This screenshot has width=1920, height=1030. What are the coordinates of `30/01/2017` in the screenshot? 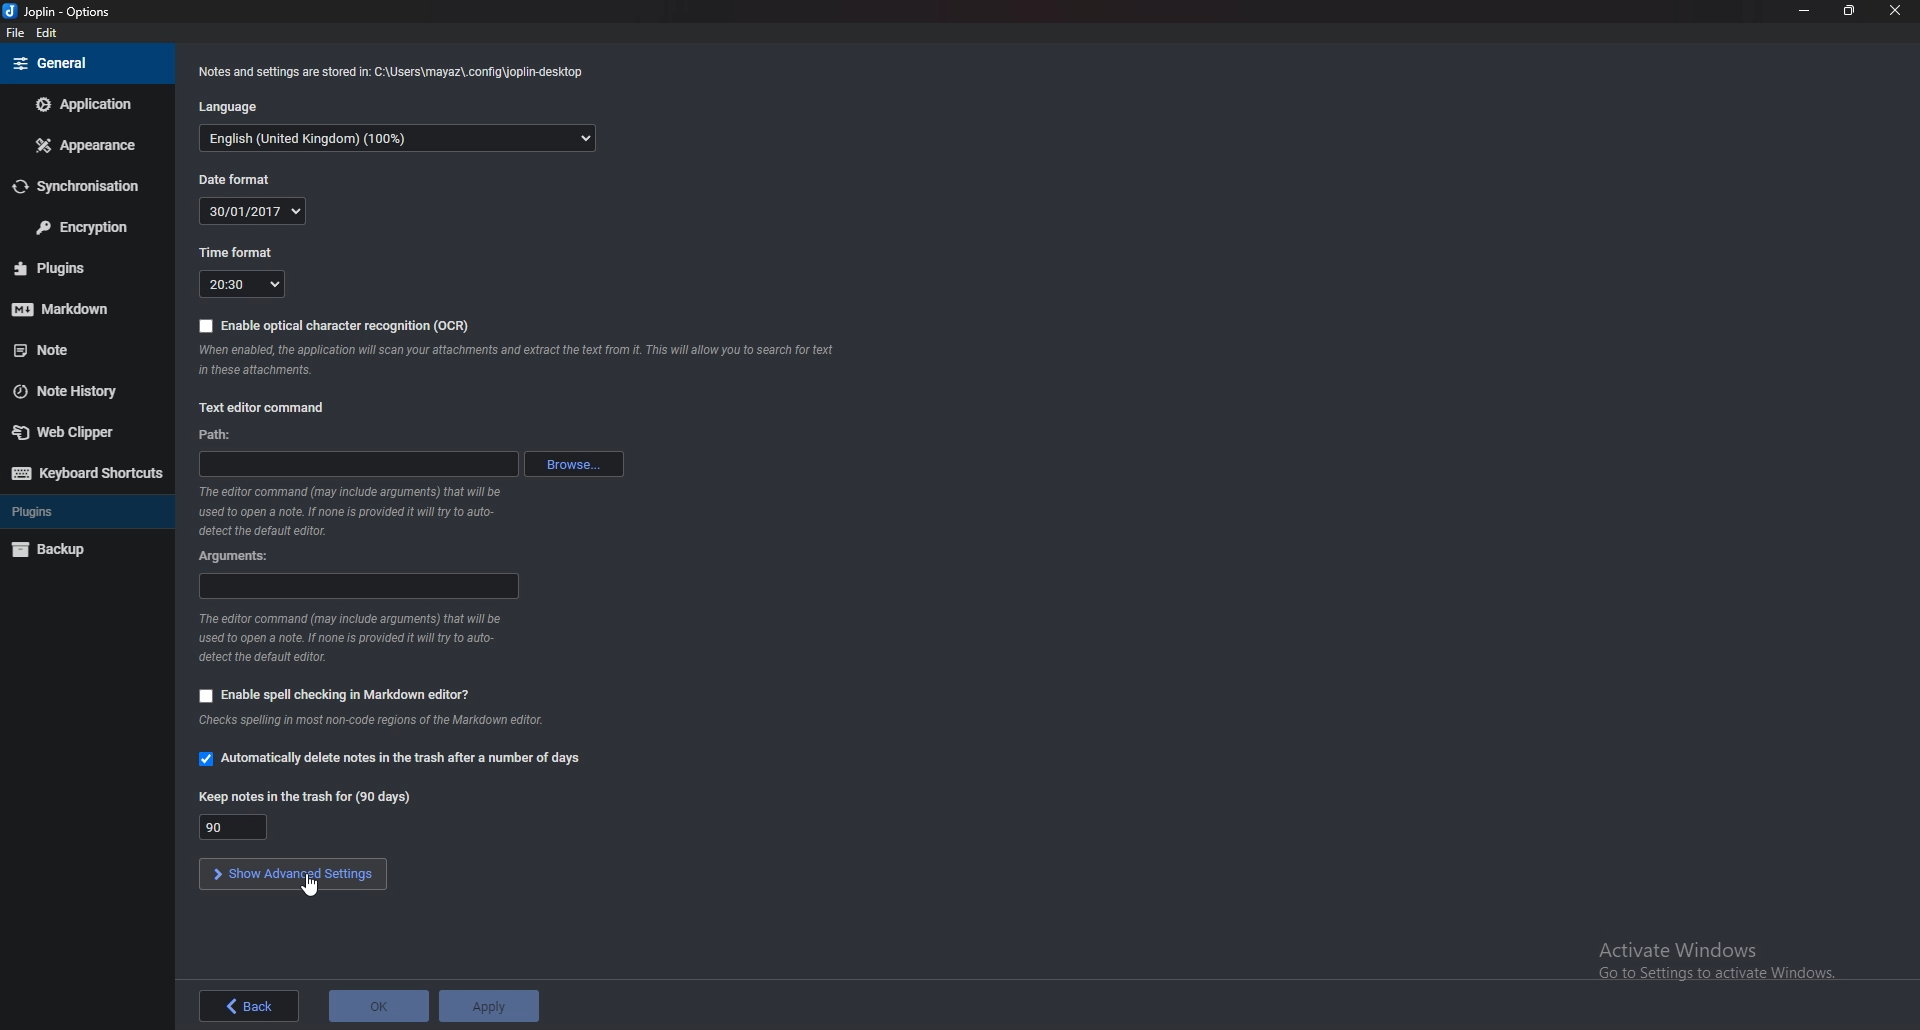 It's located at (252, 211).